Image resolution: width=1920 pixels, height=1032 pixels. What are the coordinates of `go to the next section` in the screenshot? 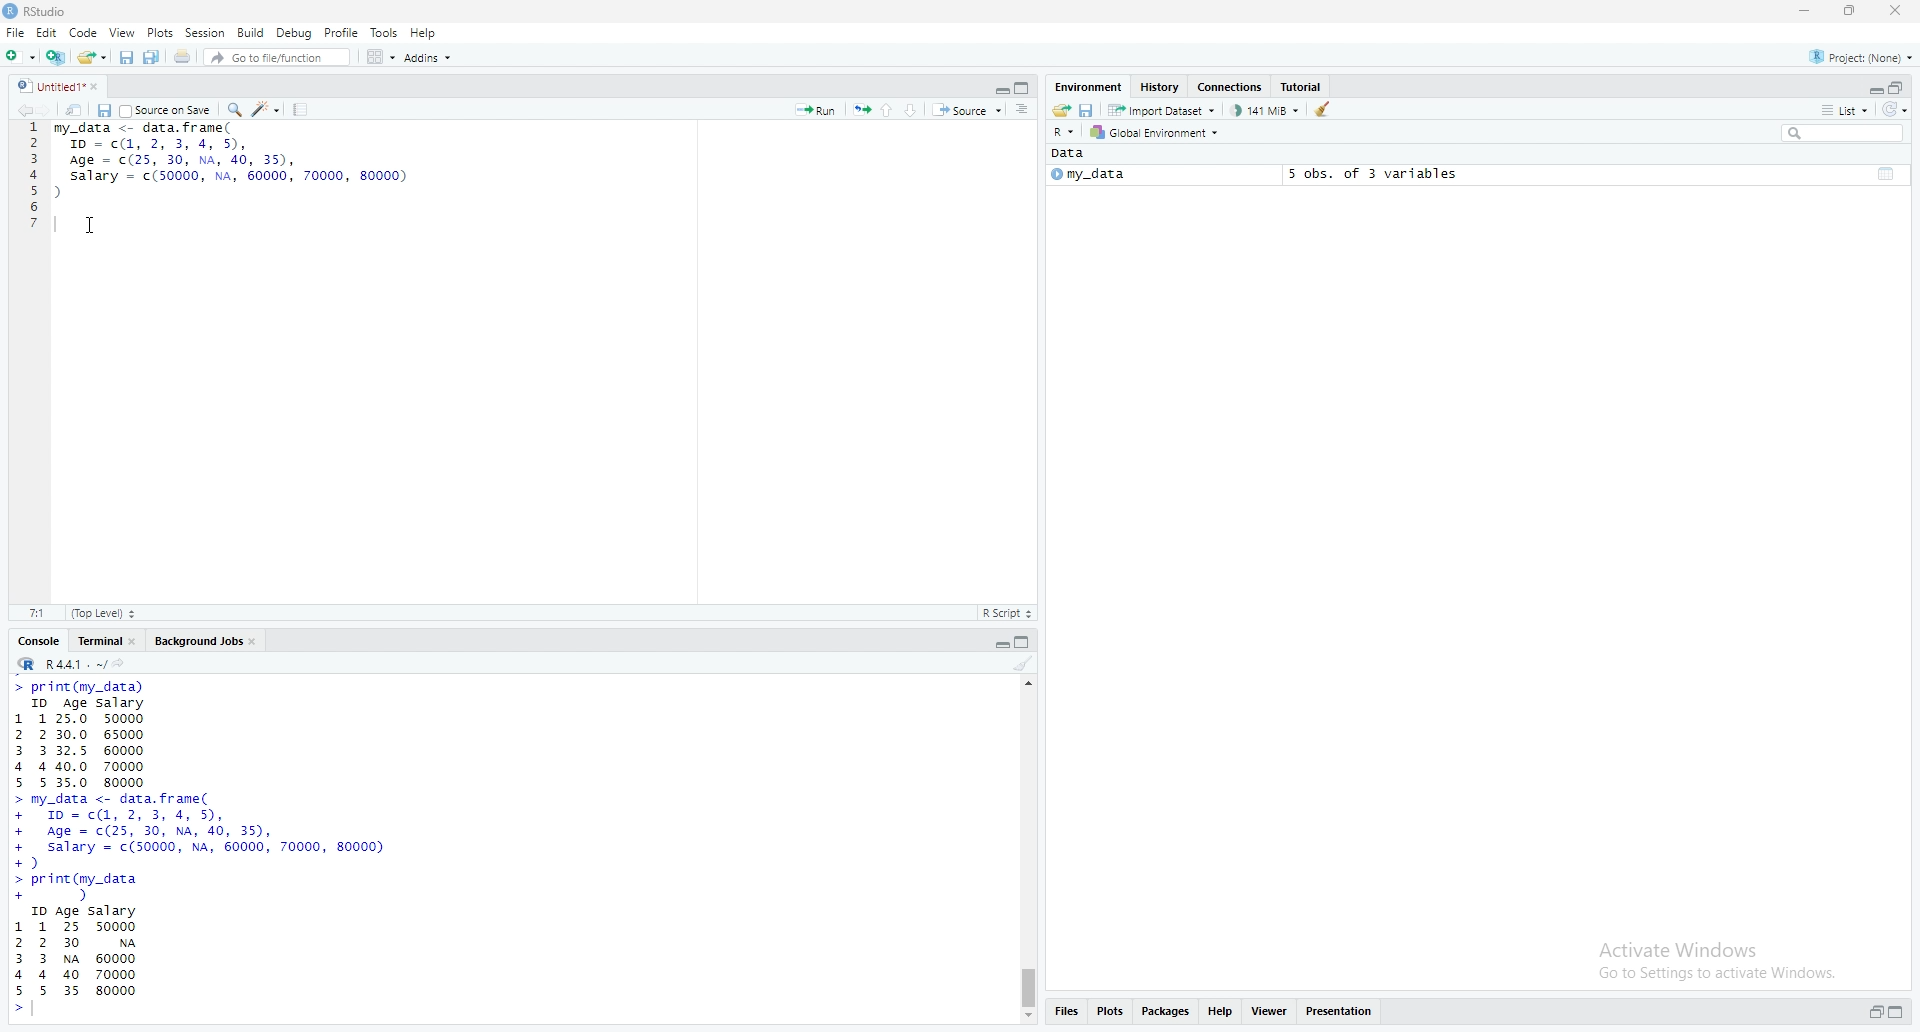 It's located at (917, 111).